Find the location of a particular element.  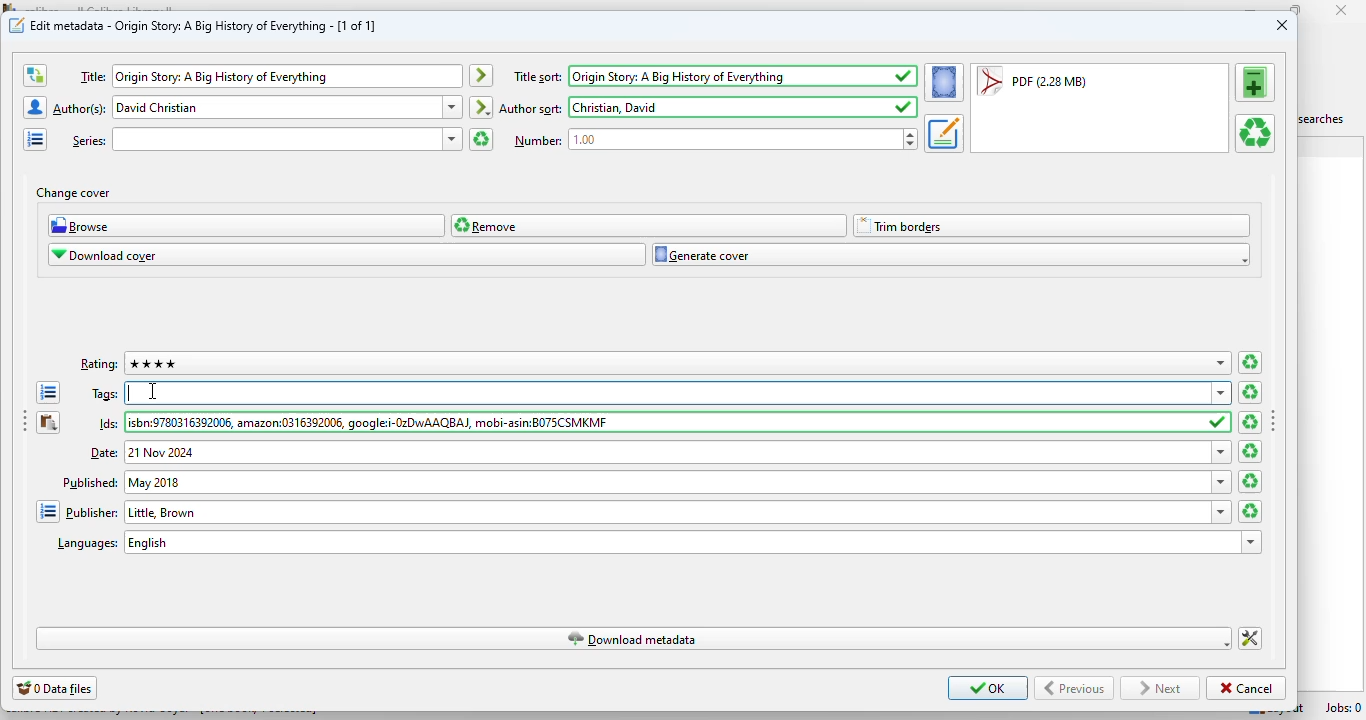

remove the selected format from this book is located at coordinates (1256, 134).